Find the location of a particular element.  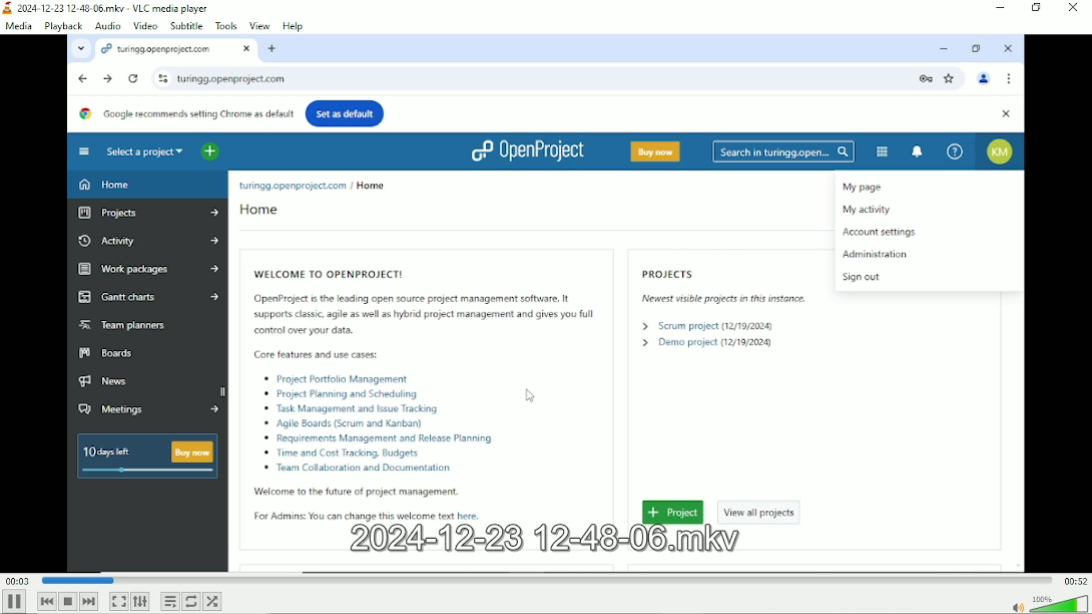

Title is located at coordinates (107, 8).